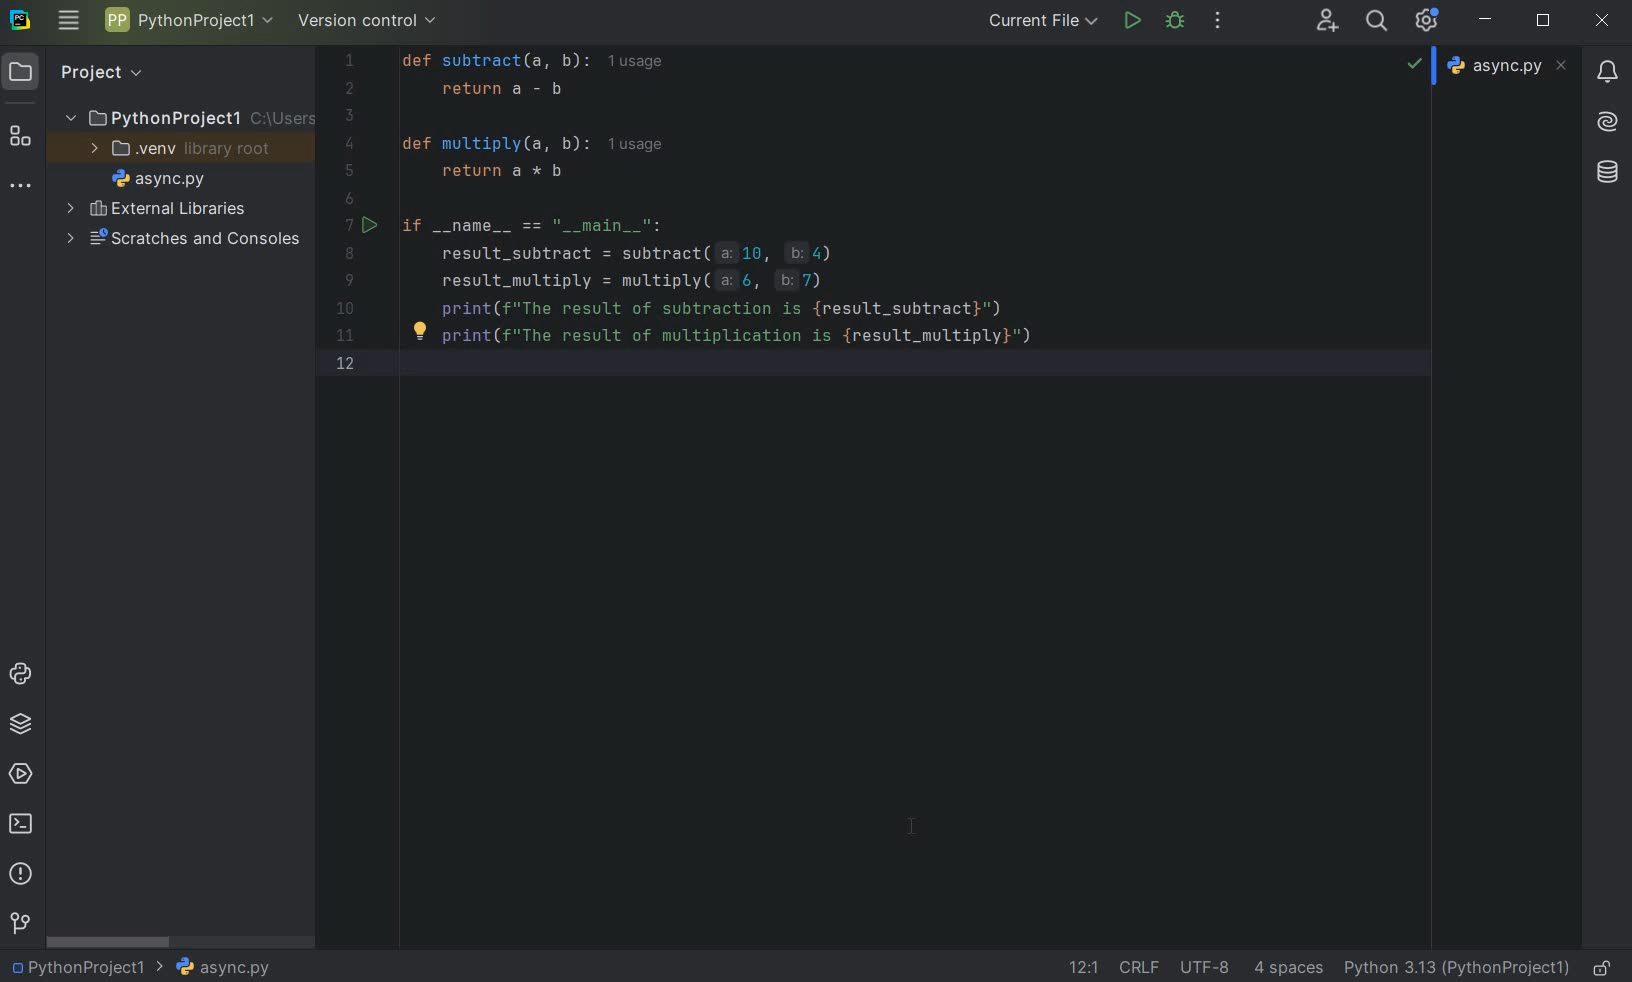  Describe the element at coordinates (21, 187) in the screenshot. I see `MORE TOOL WINDOWS` at that location.